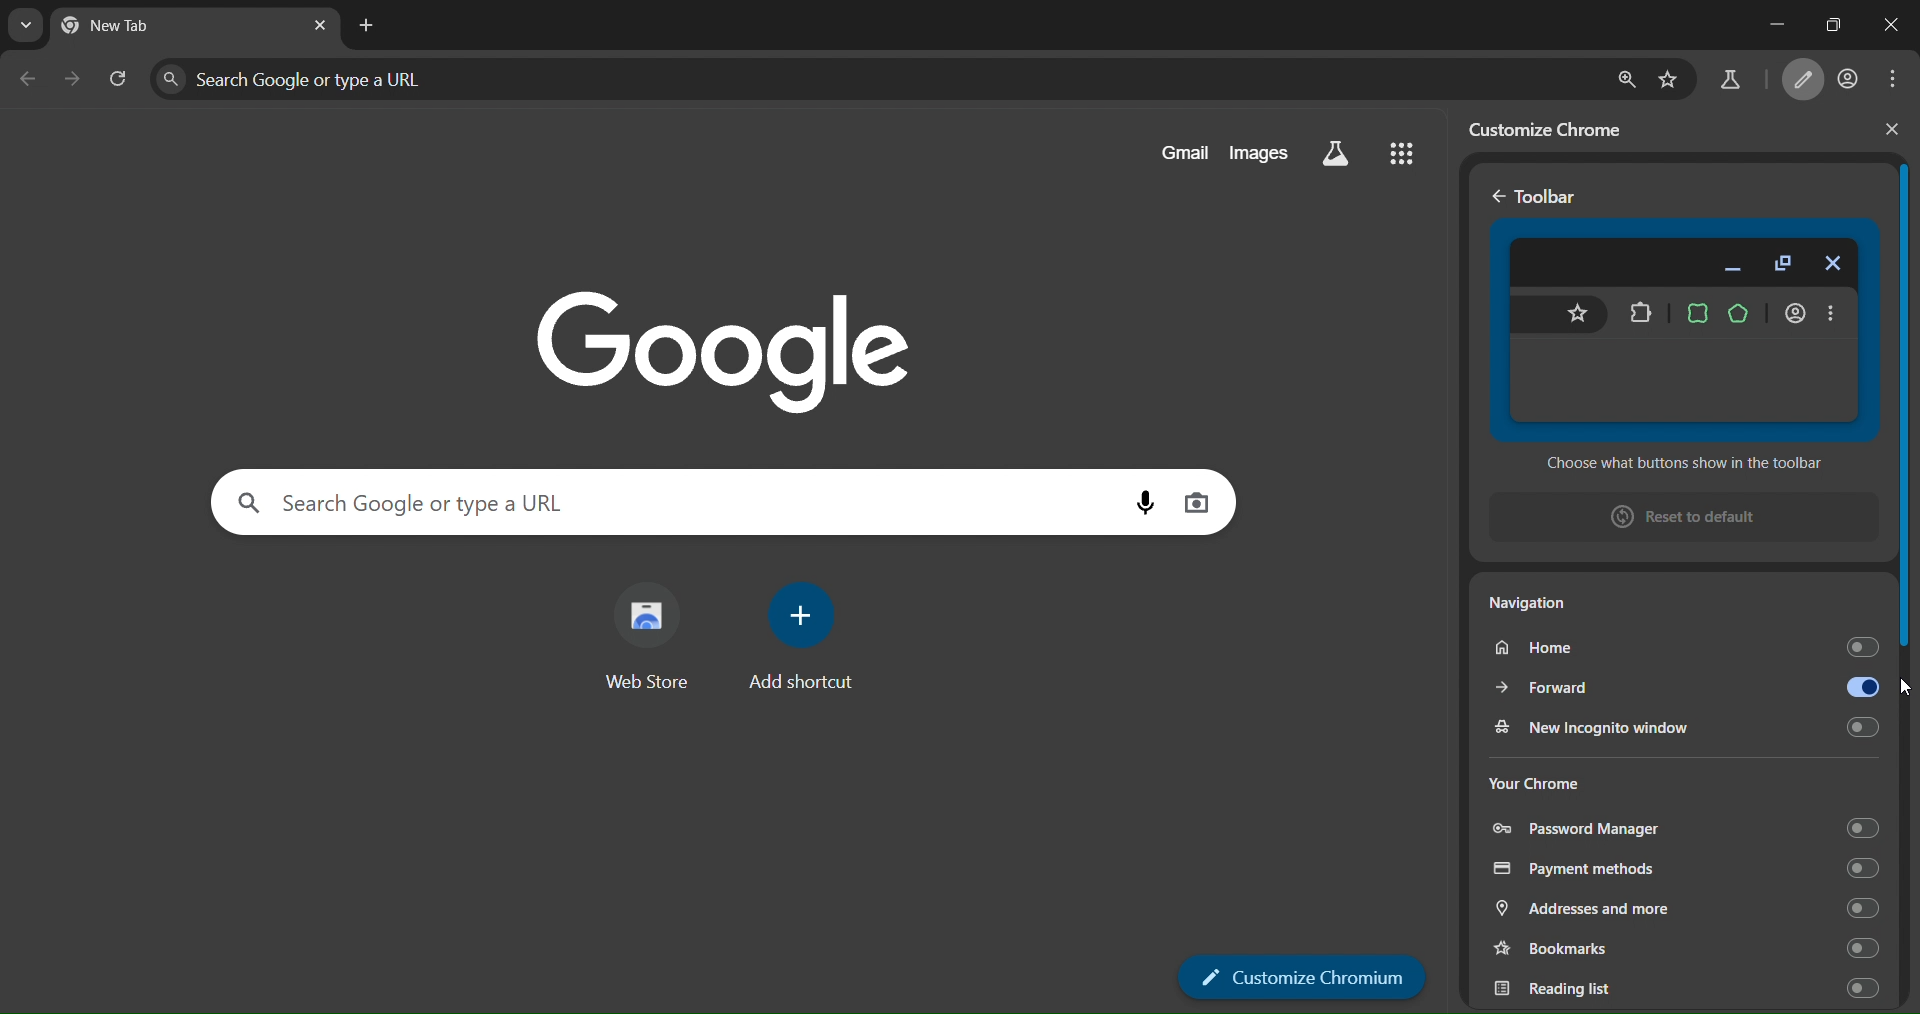 The height and width of the screenshot is (1014, 1920). Describe the element at coordinates (1682, 948) in the screenshot. I see `bookmarks` at that location.